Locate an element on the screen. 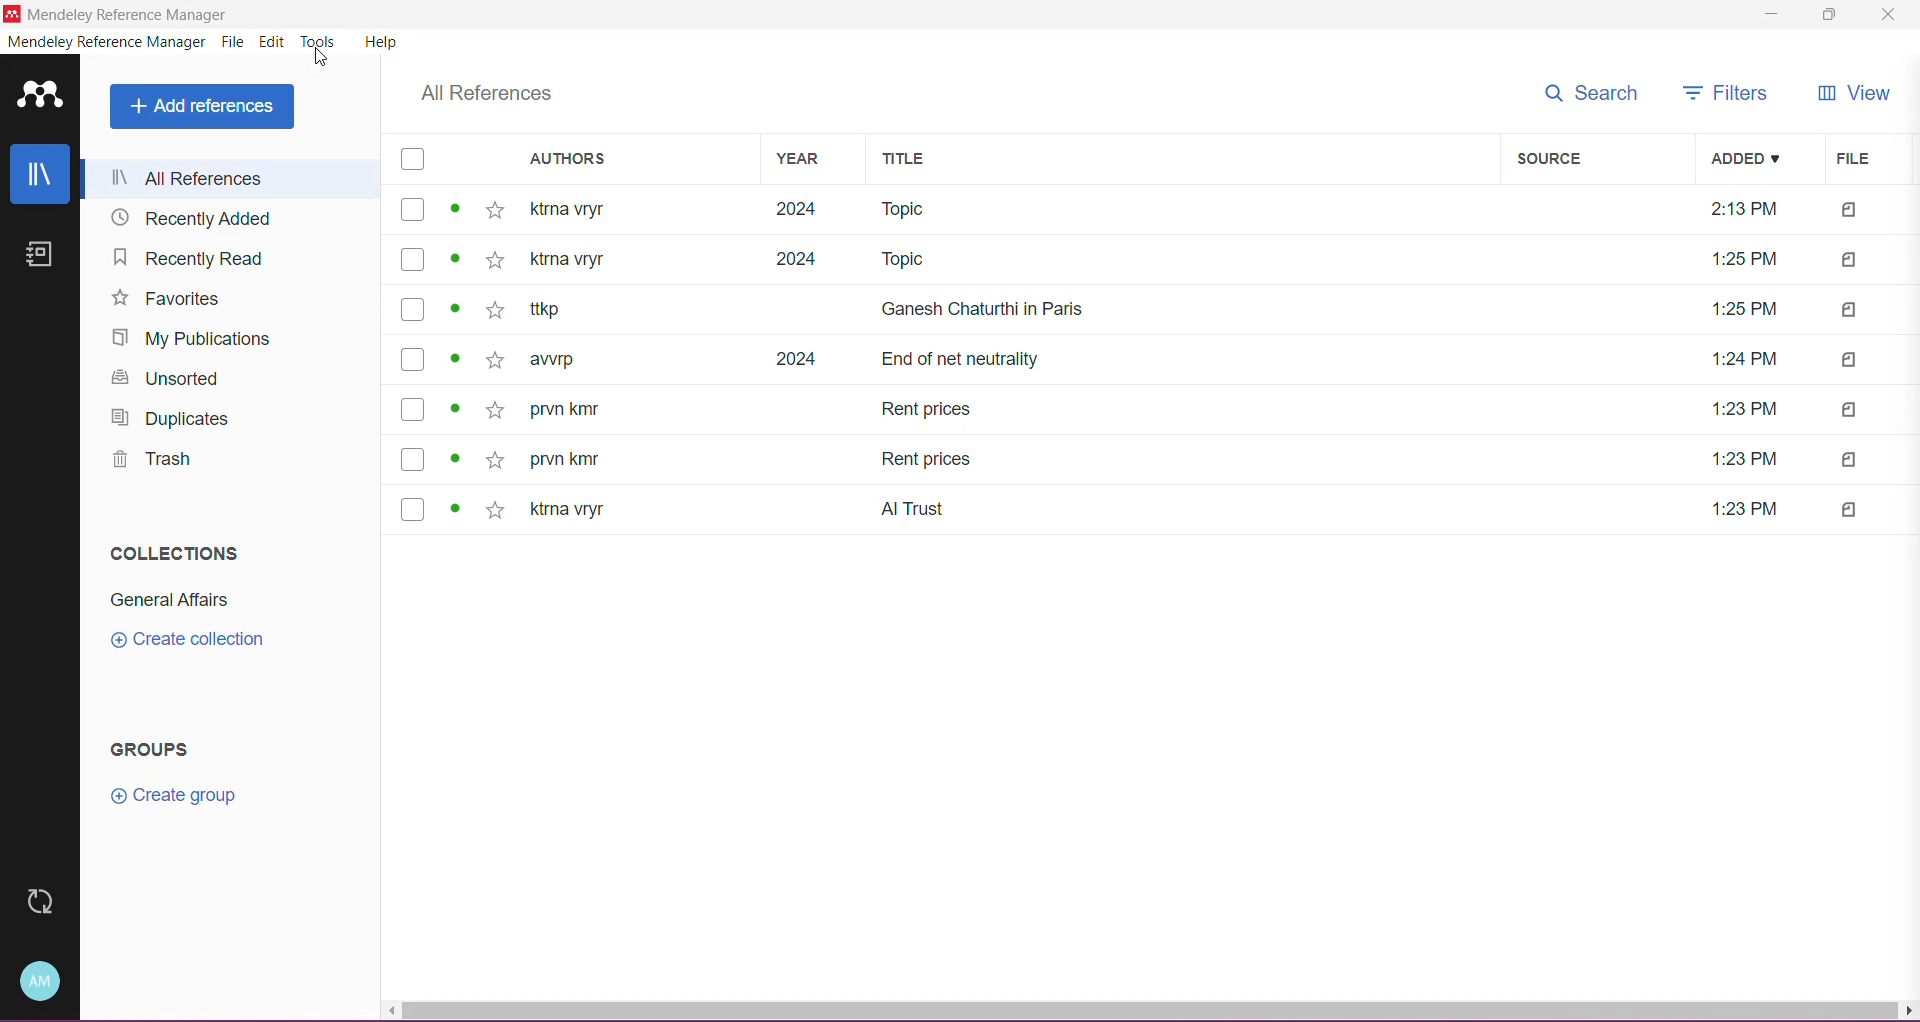  checkbox is located at coordinates (413, 260).